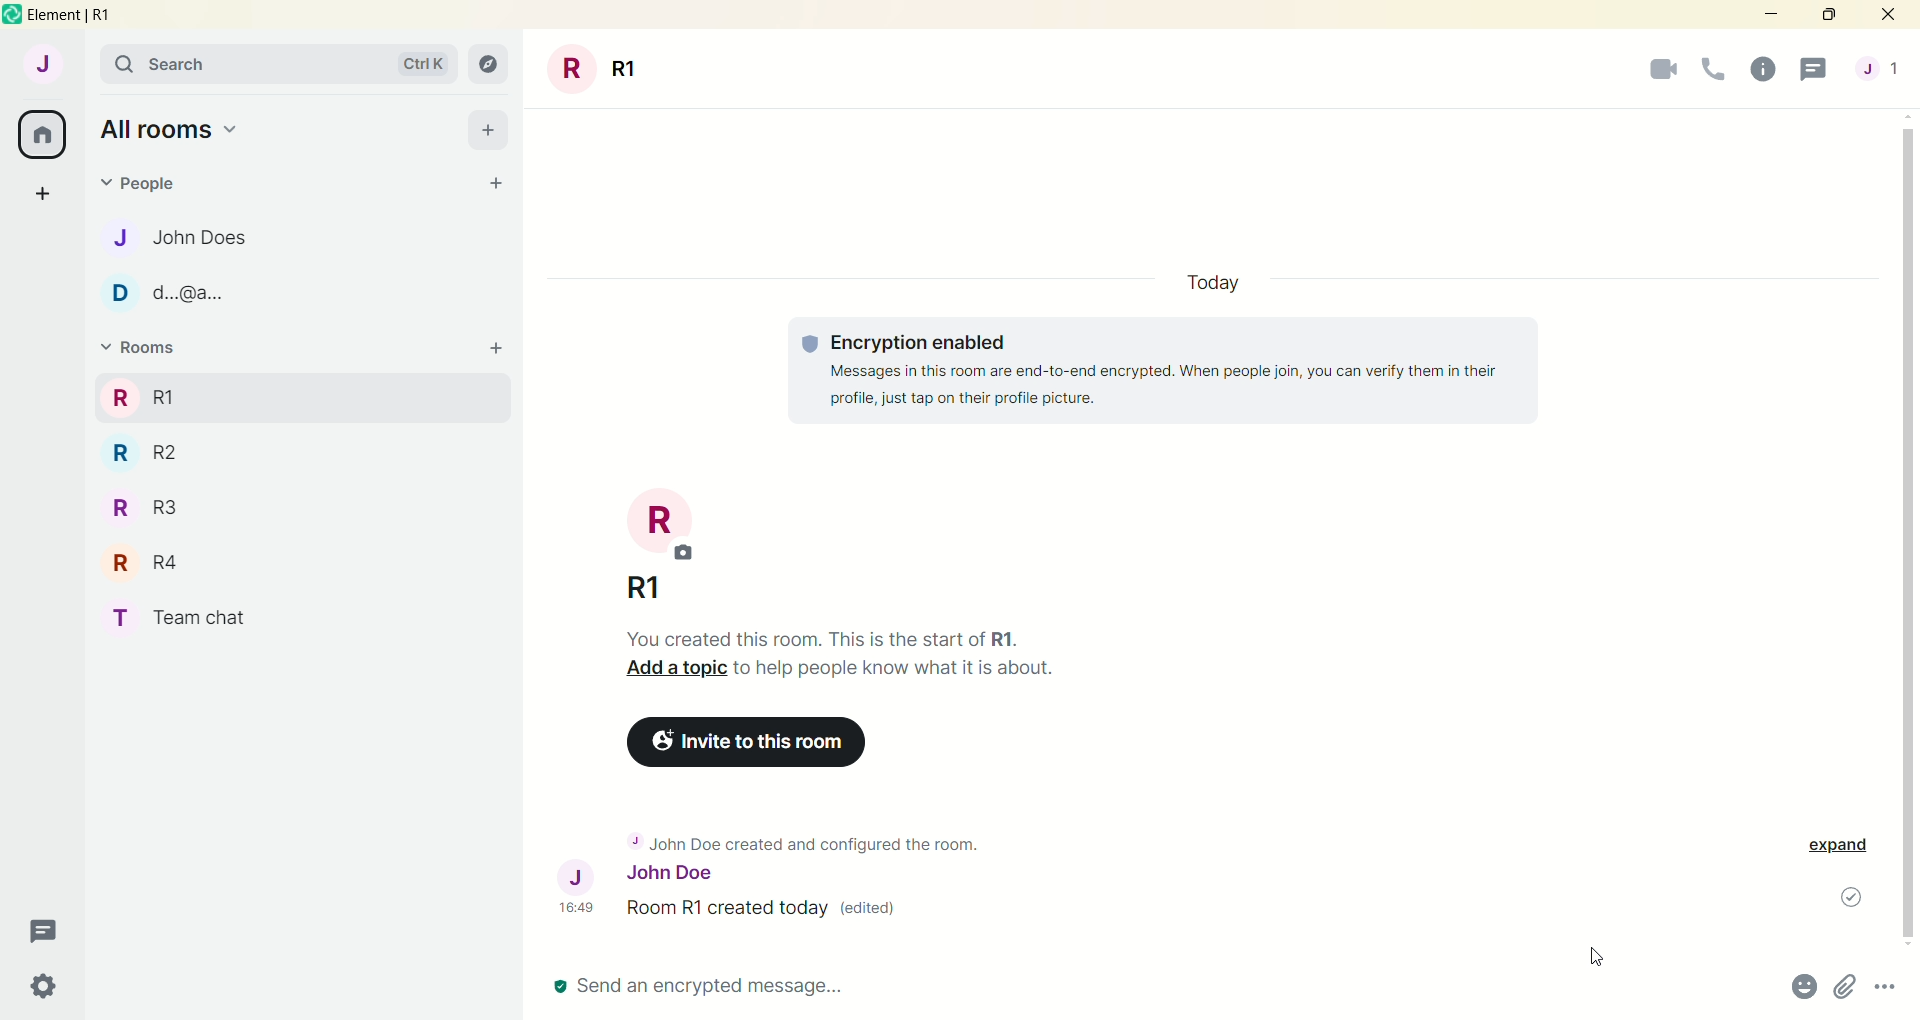 Image resolution: width=1920 pixels, height=1020 pixels. Describe the element at coordinates (1768, 16) in the screenshot. I see `minimize` at that location.